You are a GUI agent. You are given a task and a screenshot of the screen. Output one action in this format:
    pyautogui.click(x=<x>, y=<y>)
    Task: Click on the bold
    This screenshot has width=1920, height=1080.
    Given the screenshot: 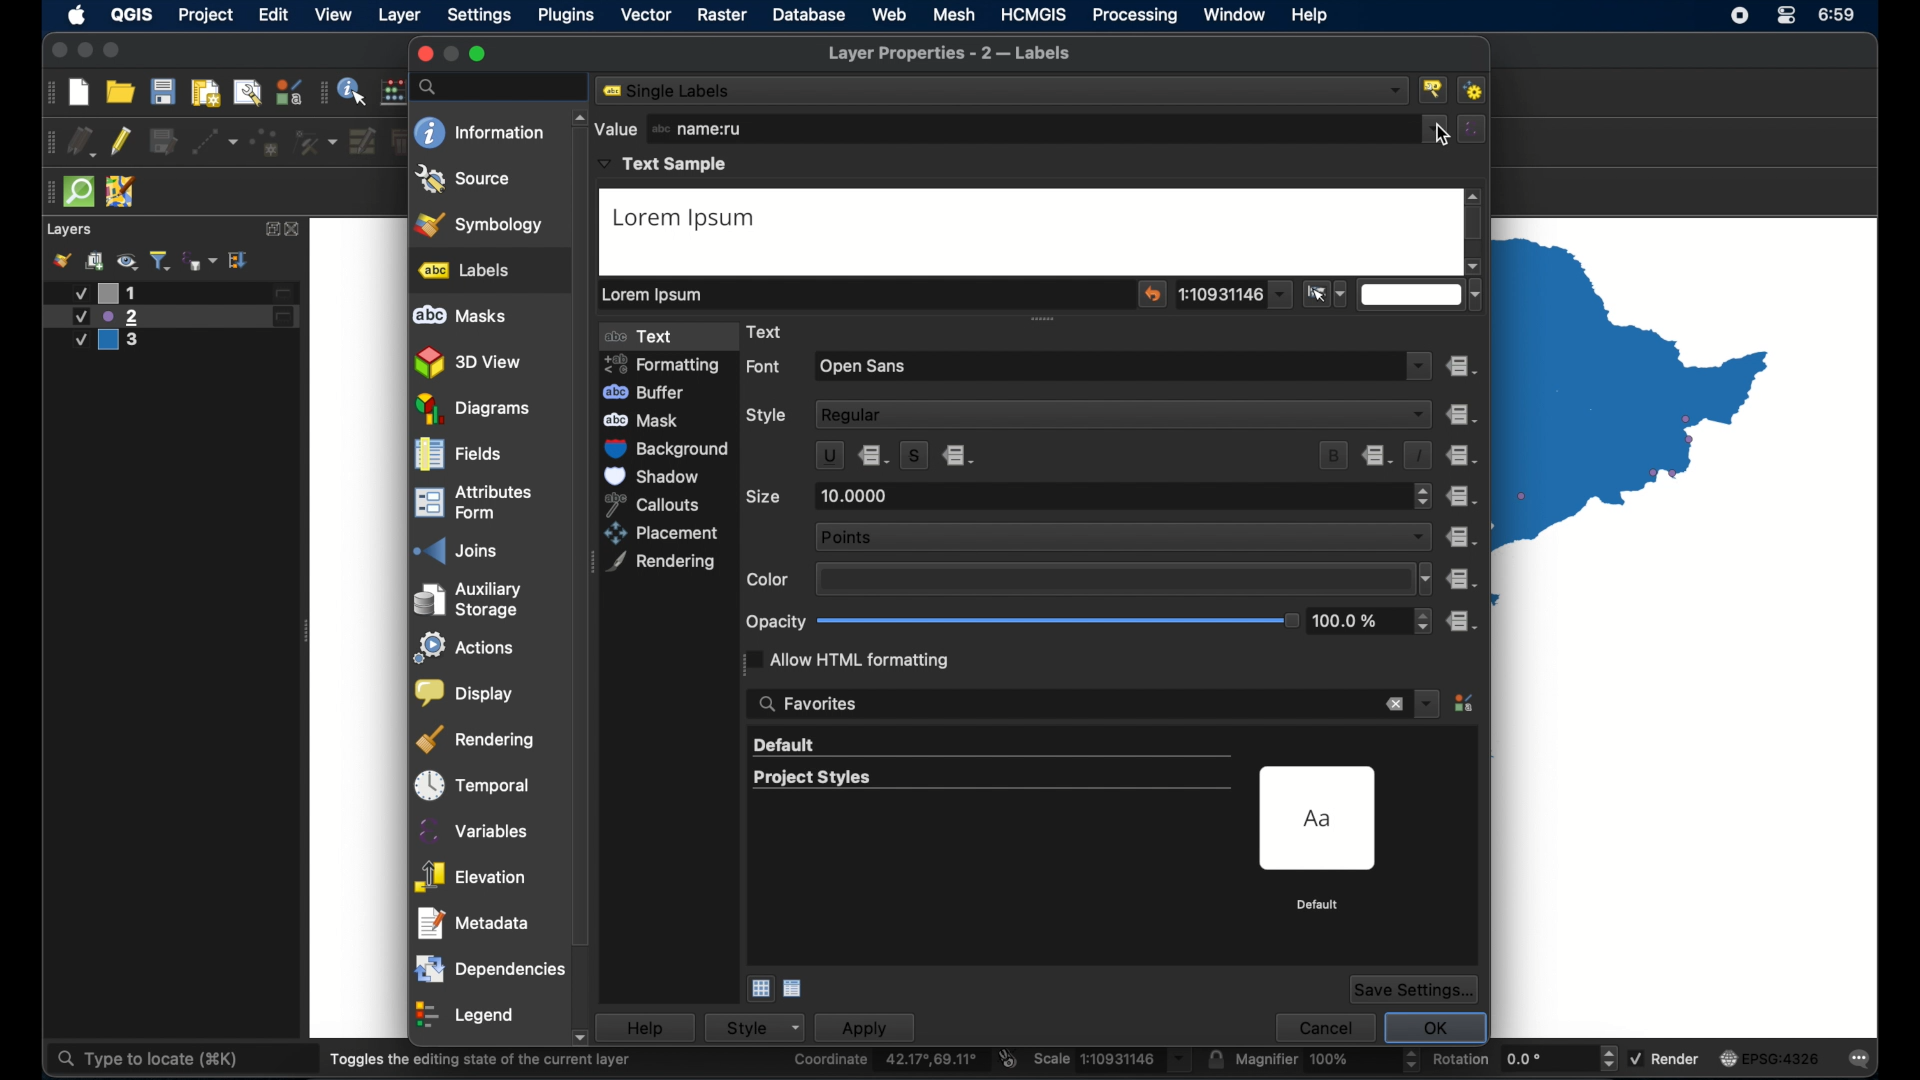 What is the action you would take?
    pyautogui.click(x=1334, y=455)
    